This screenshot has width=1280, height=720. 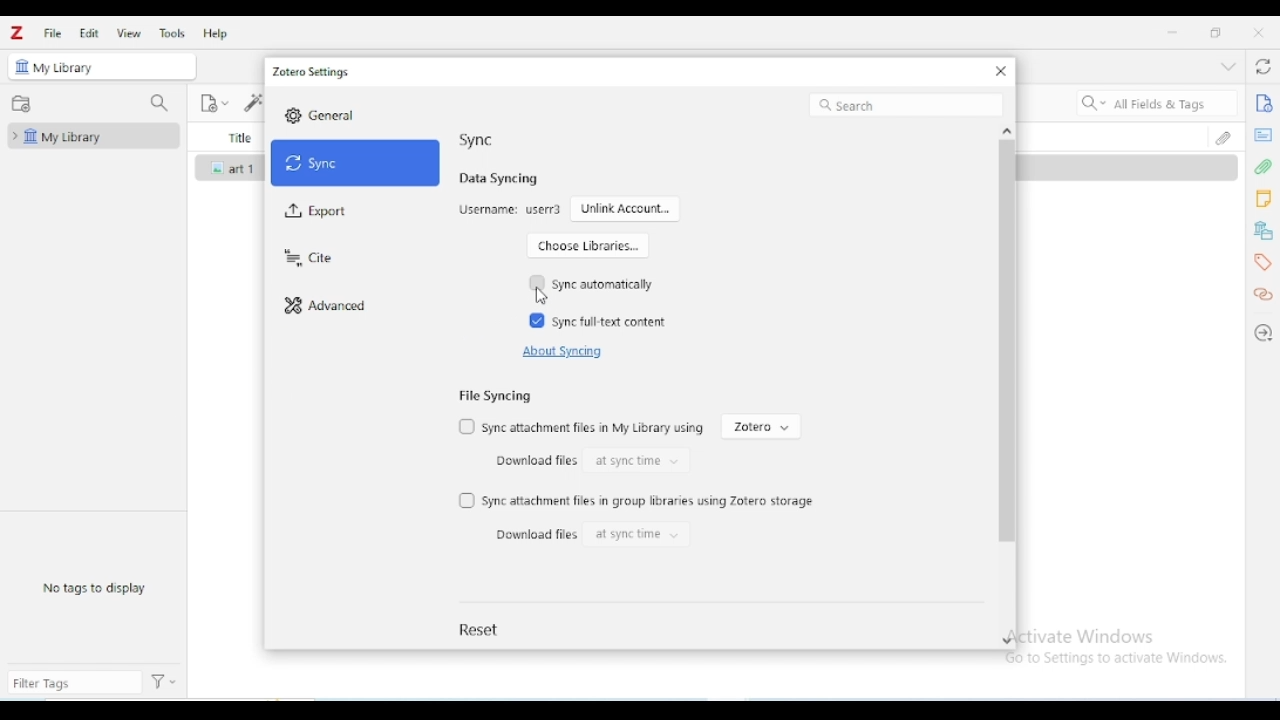 I want to click on file, so click(x=52, y=34).